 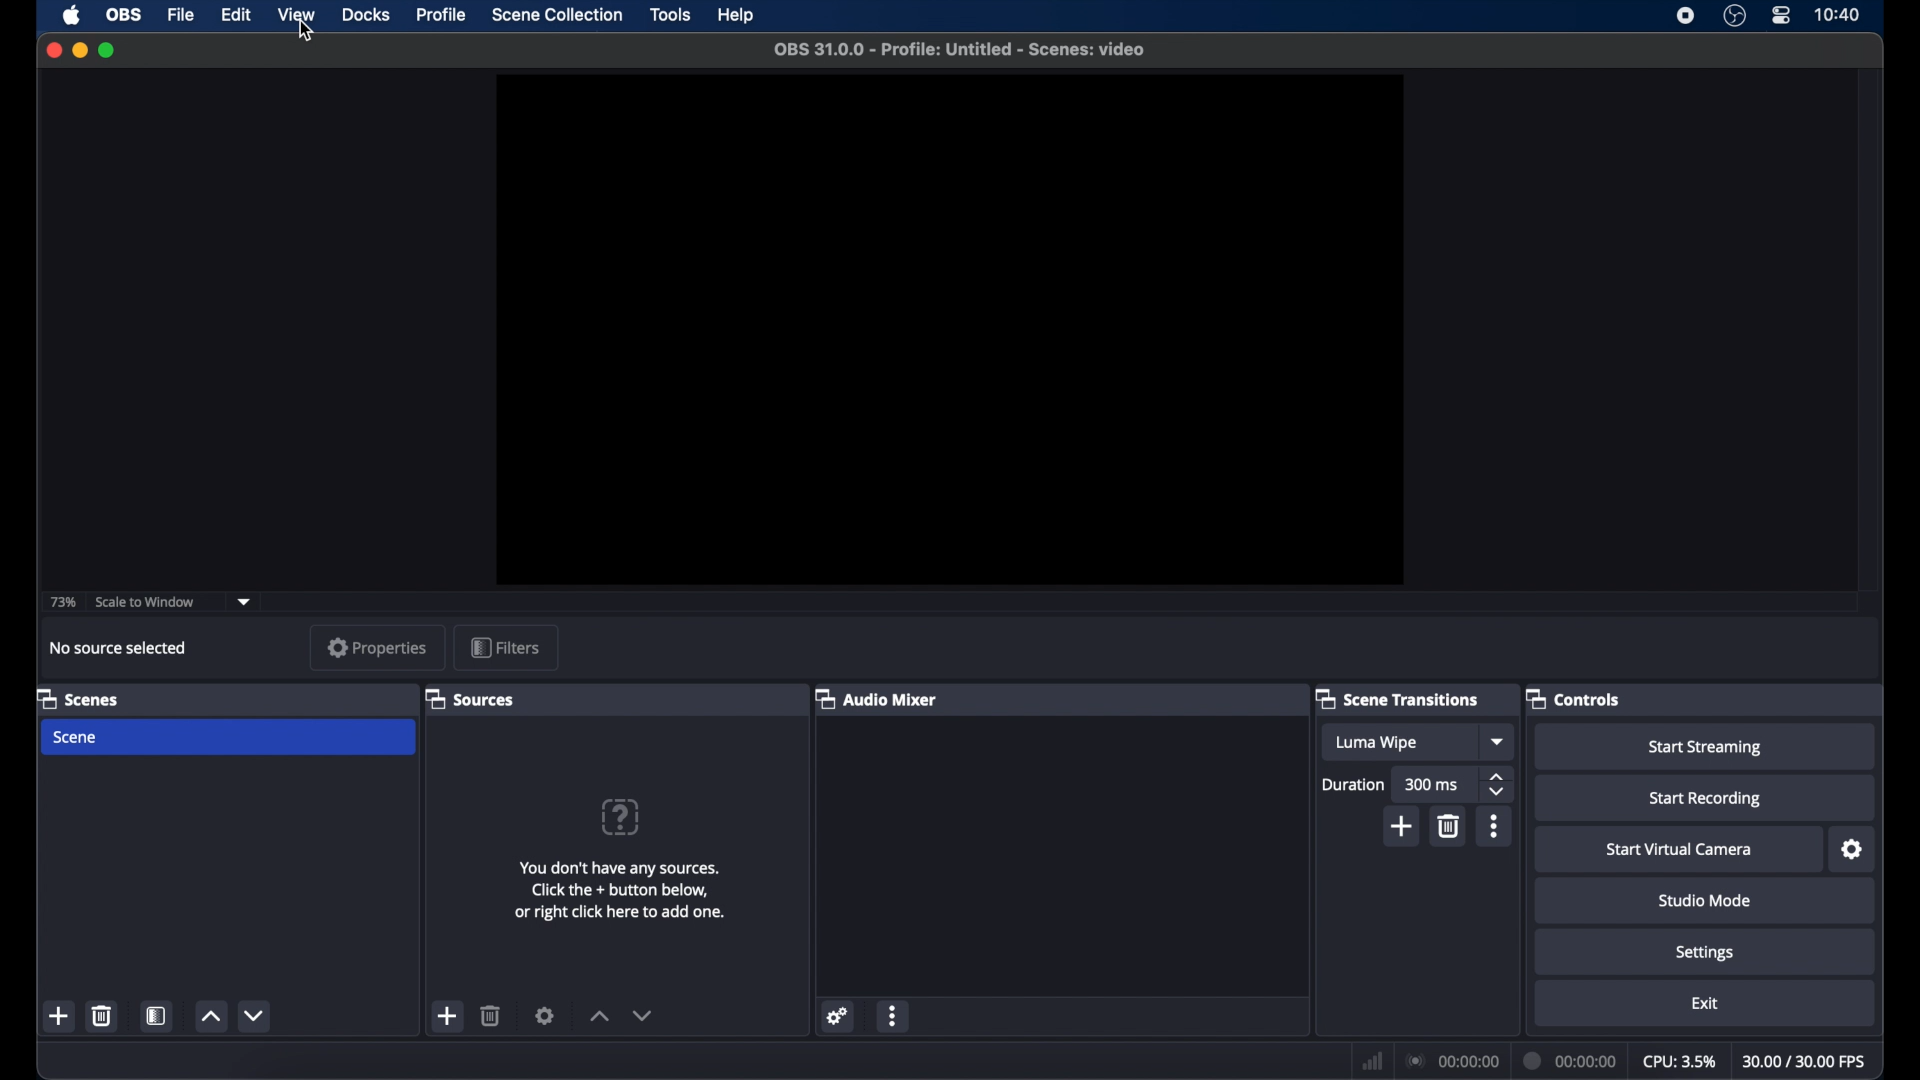 I want to click on decrement, so click(x=253, y=1015).